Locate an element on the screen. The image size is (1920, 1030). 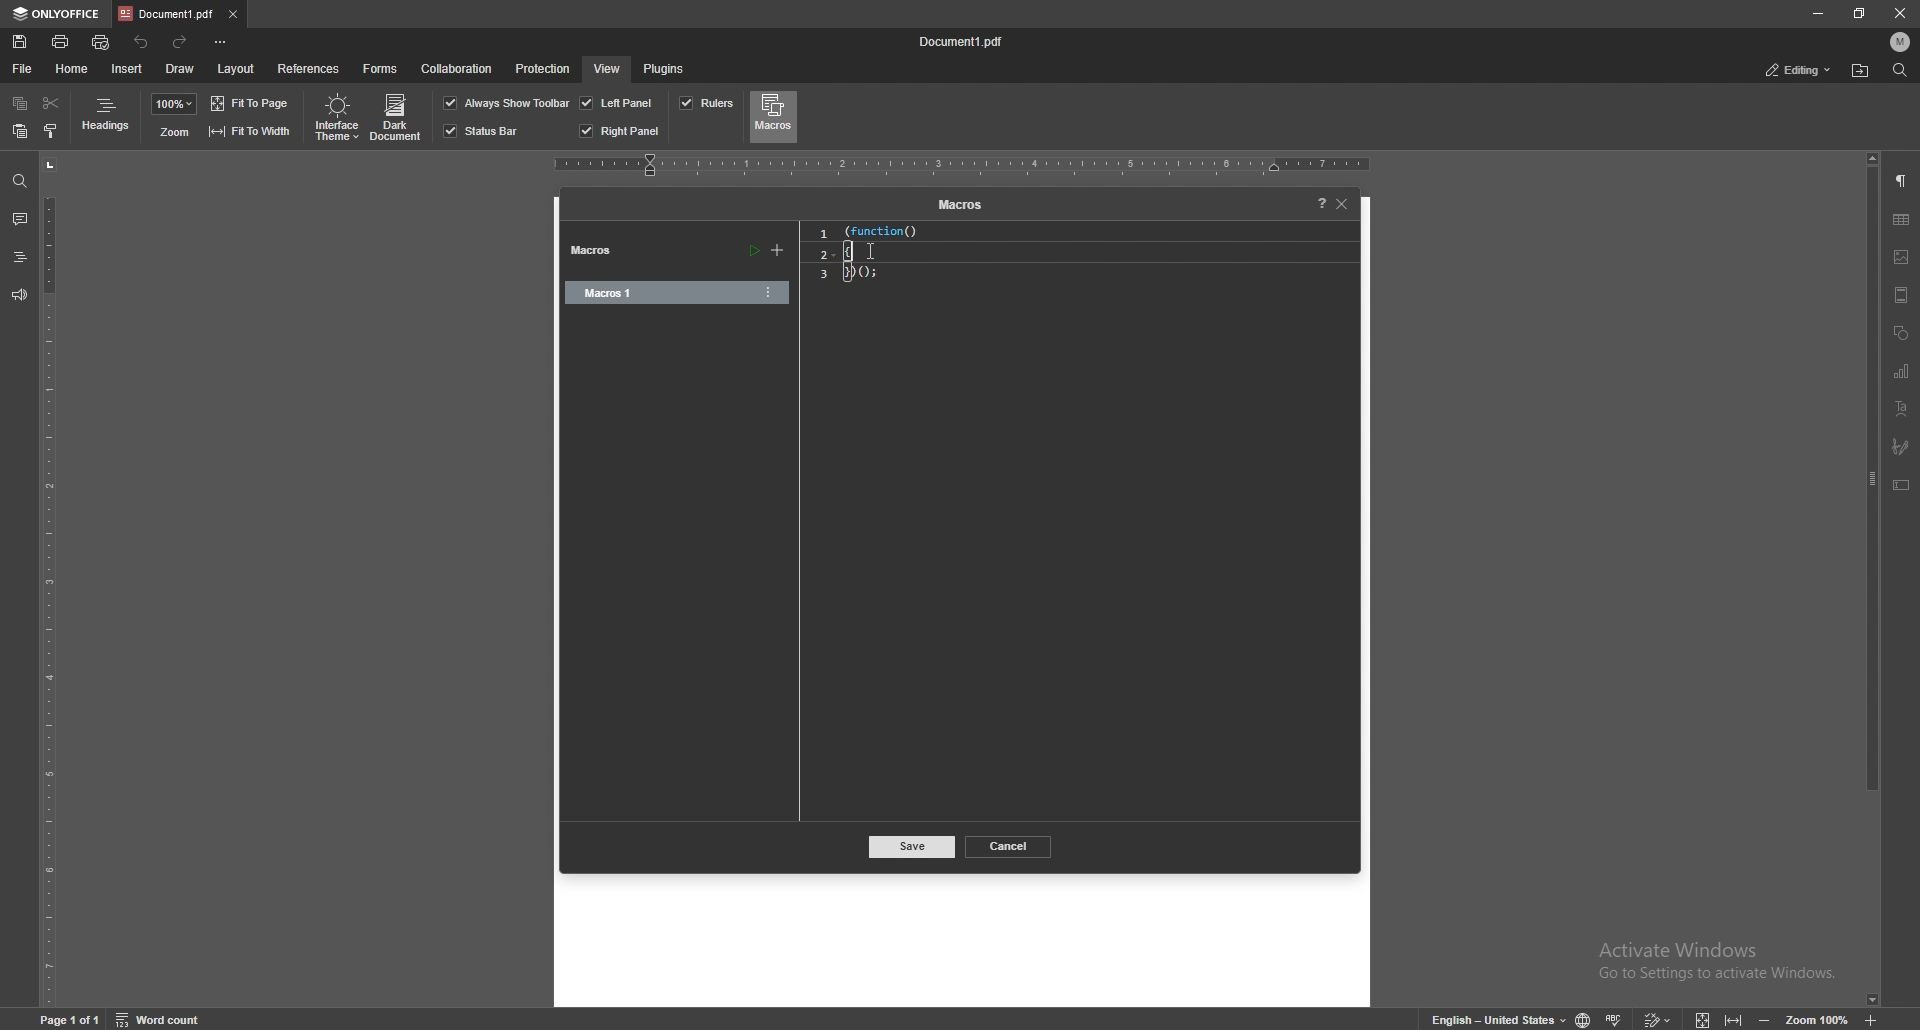
status bar is located at coordinates (483, 131).